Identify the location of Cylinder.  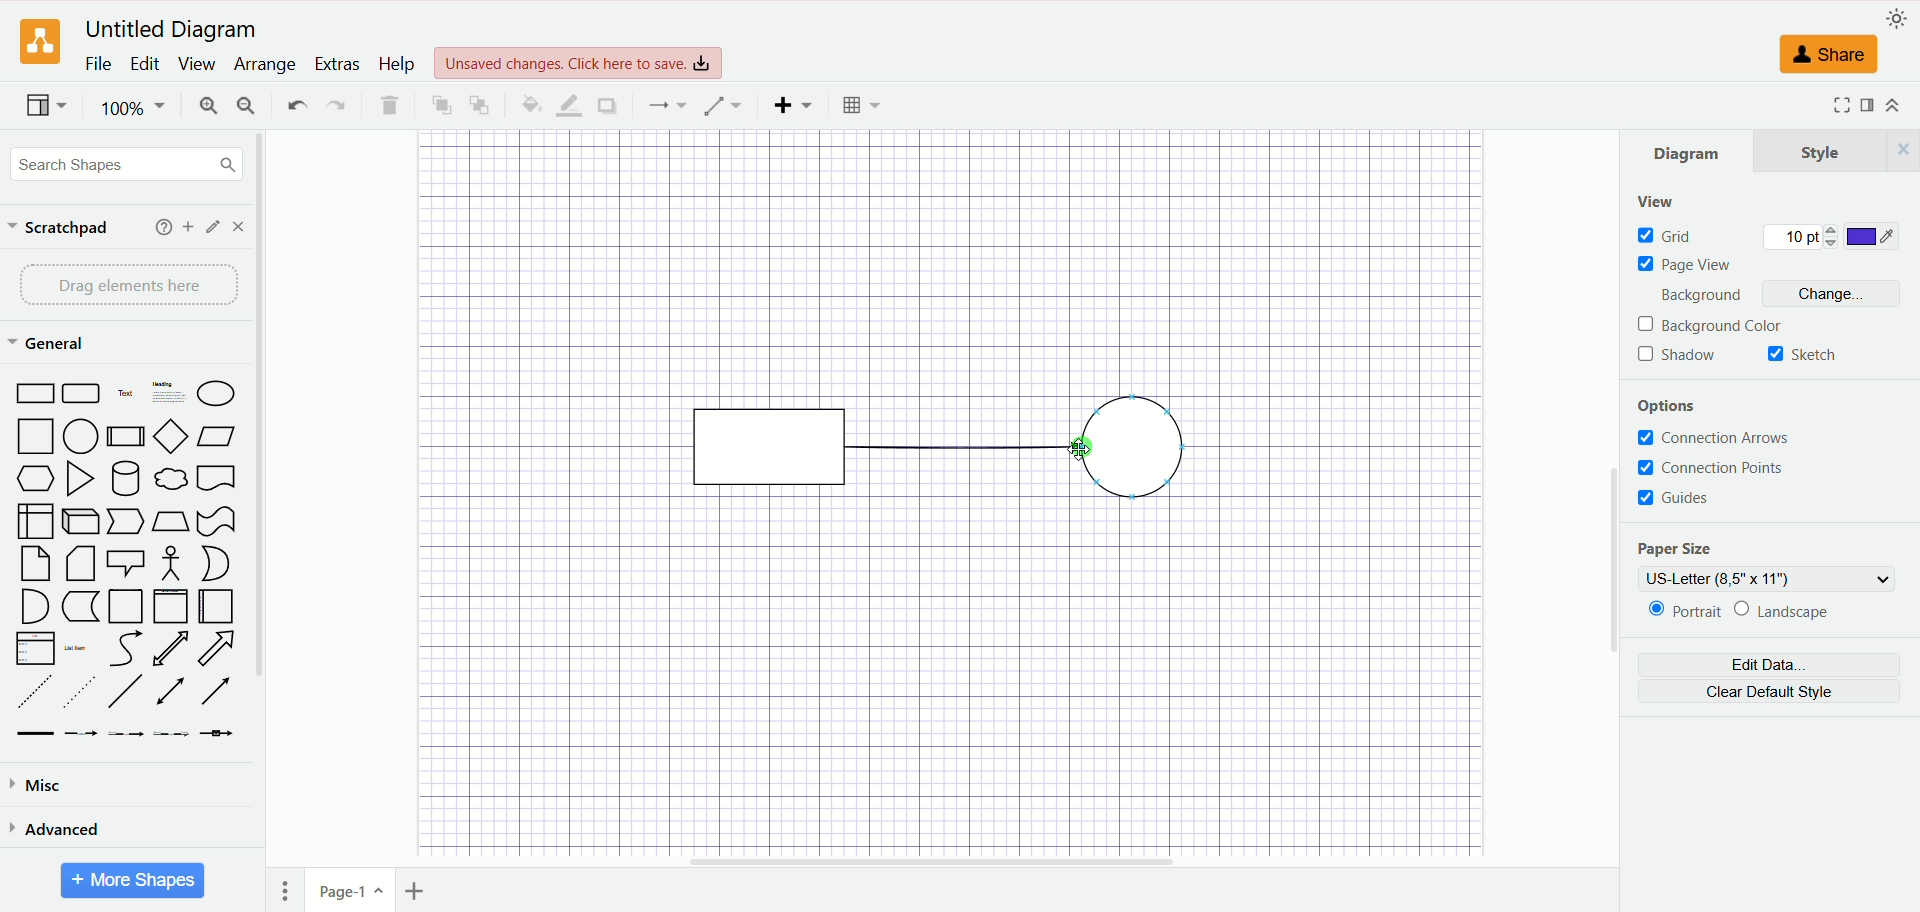
(127, 479).